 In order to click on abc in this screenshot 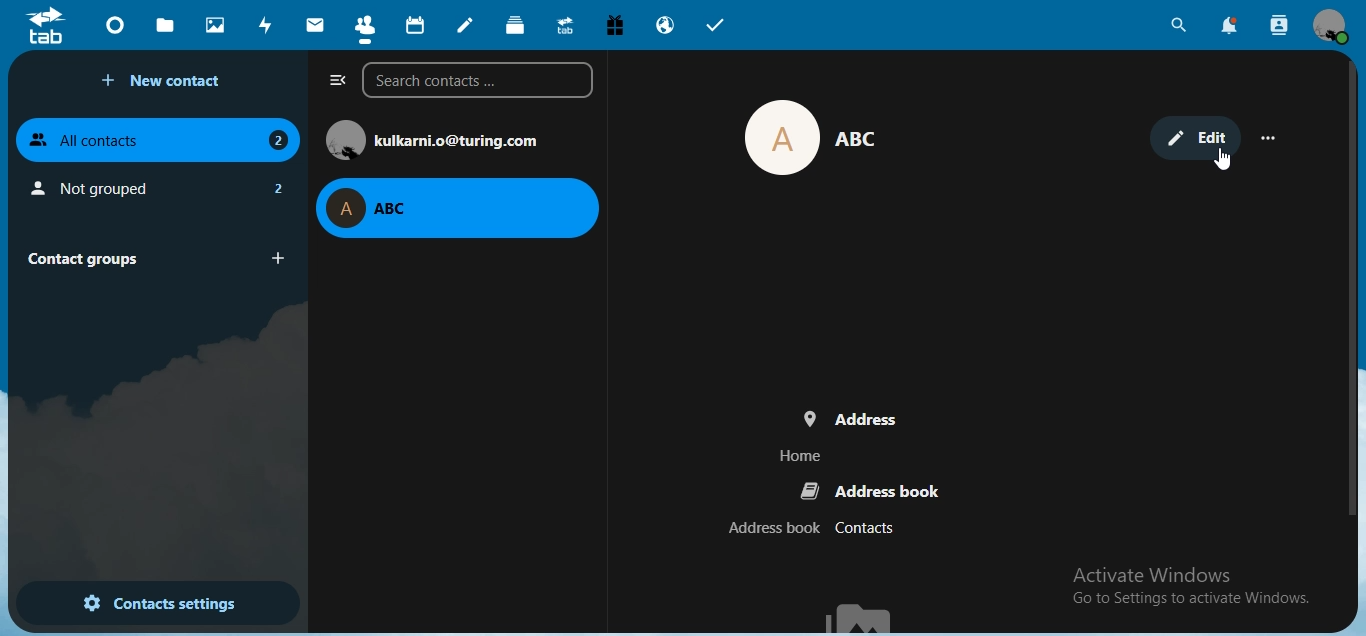, I will do `click(458, 207)`.